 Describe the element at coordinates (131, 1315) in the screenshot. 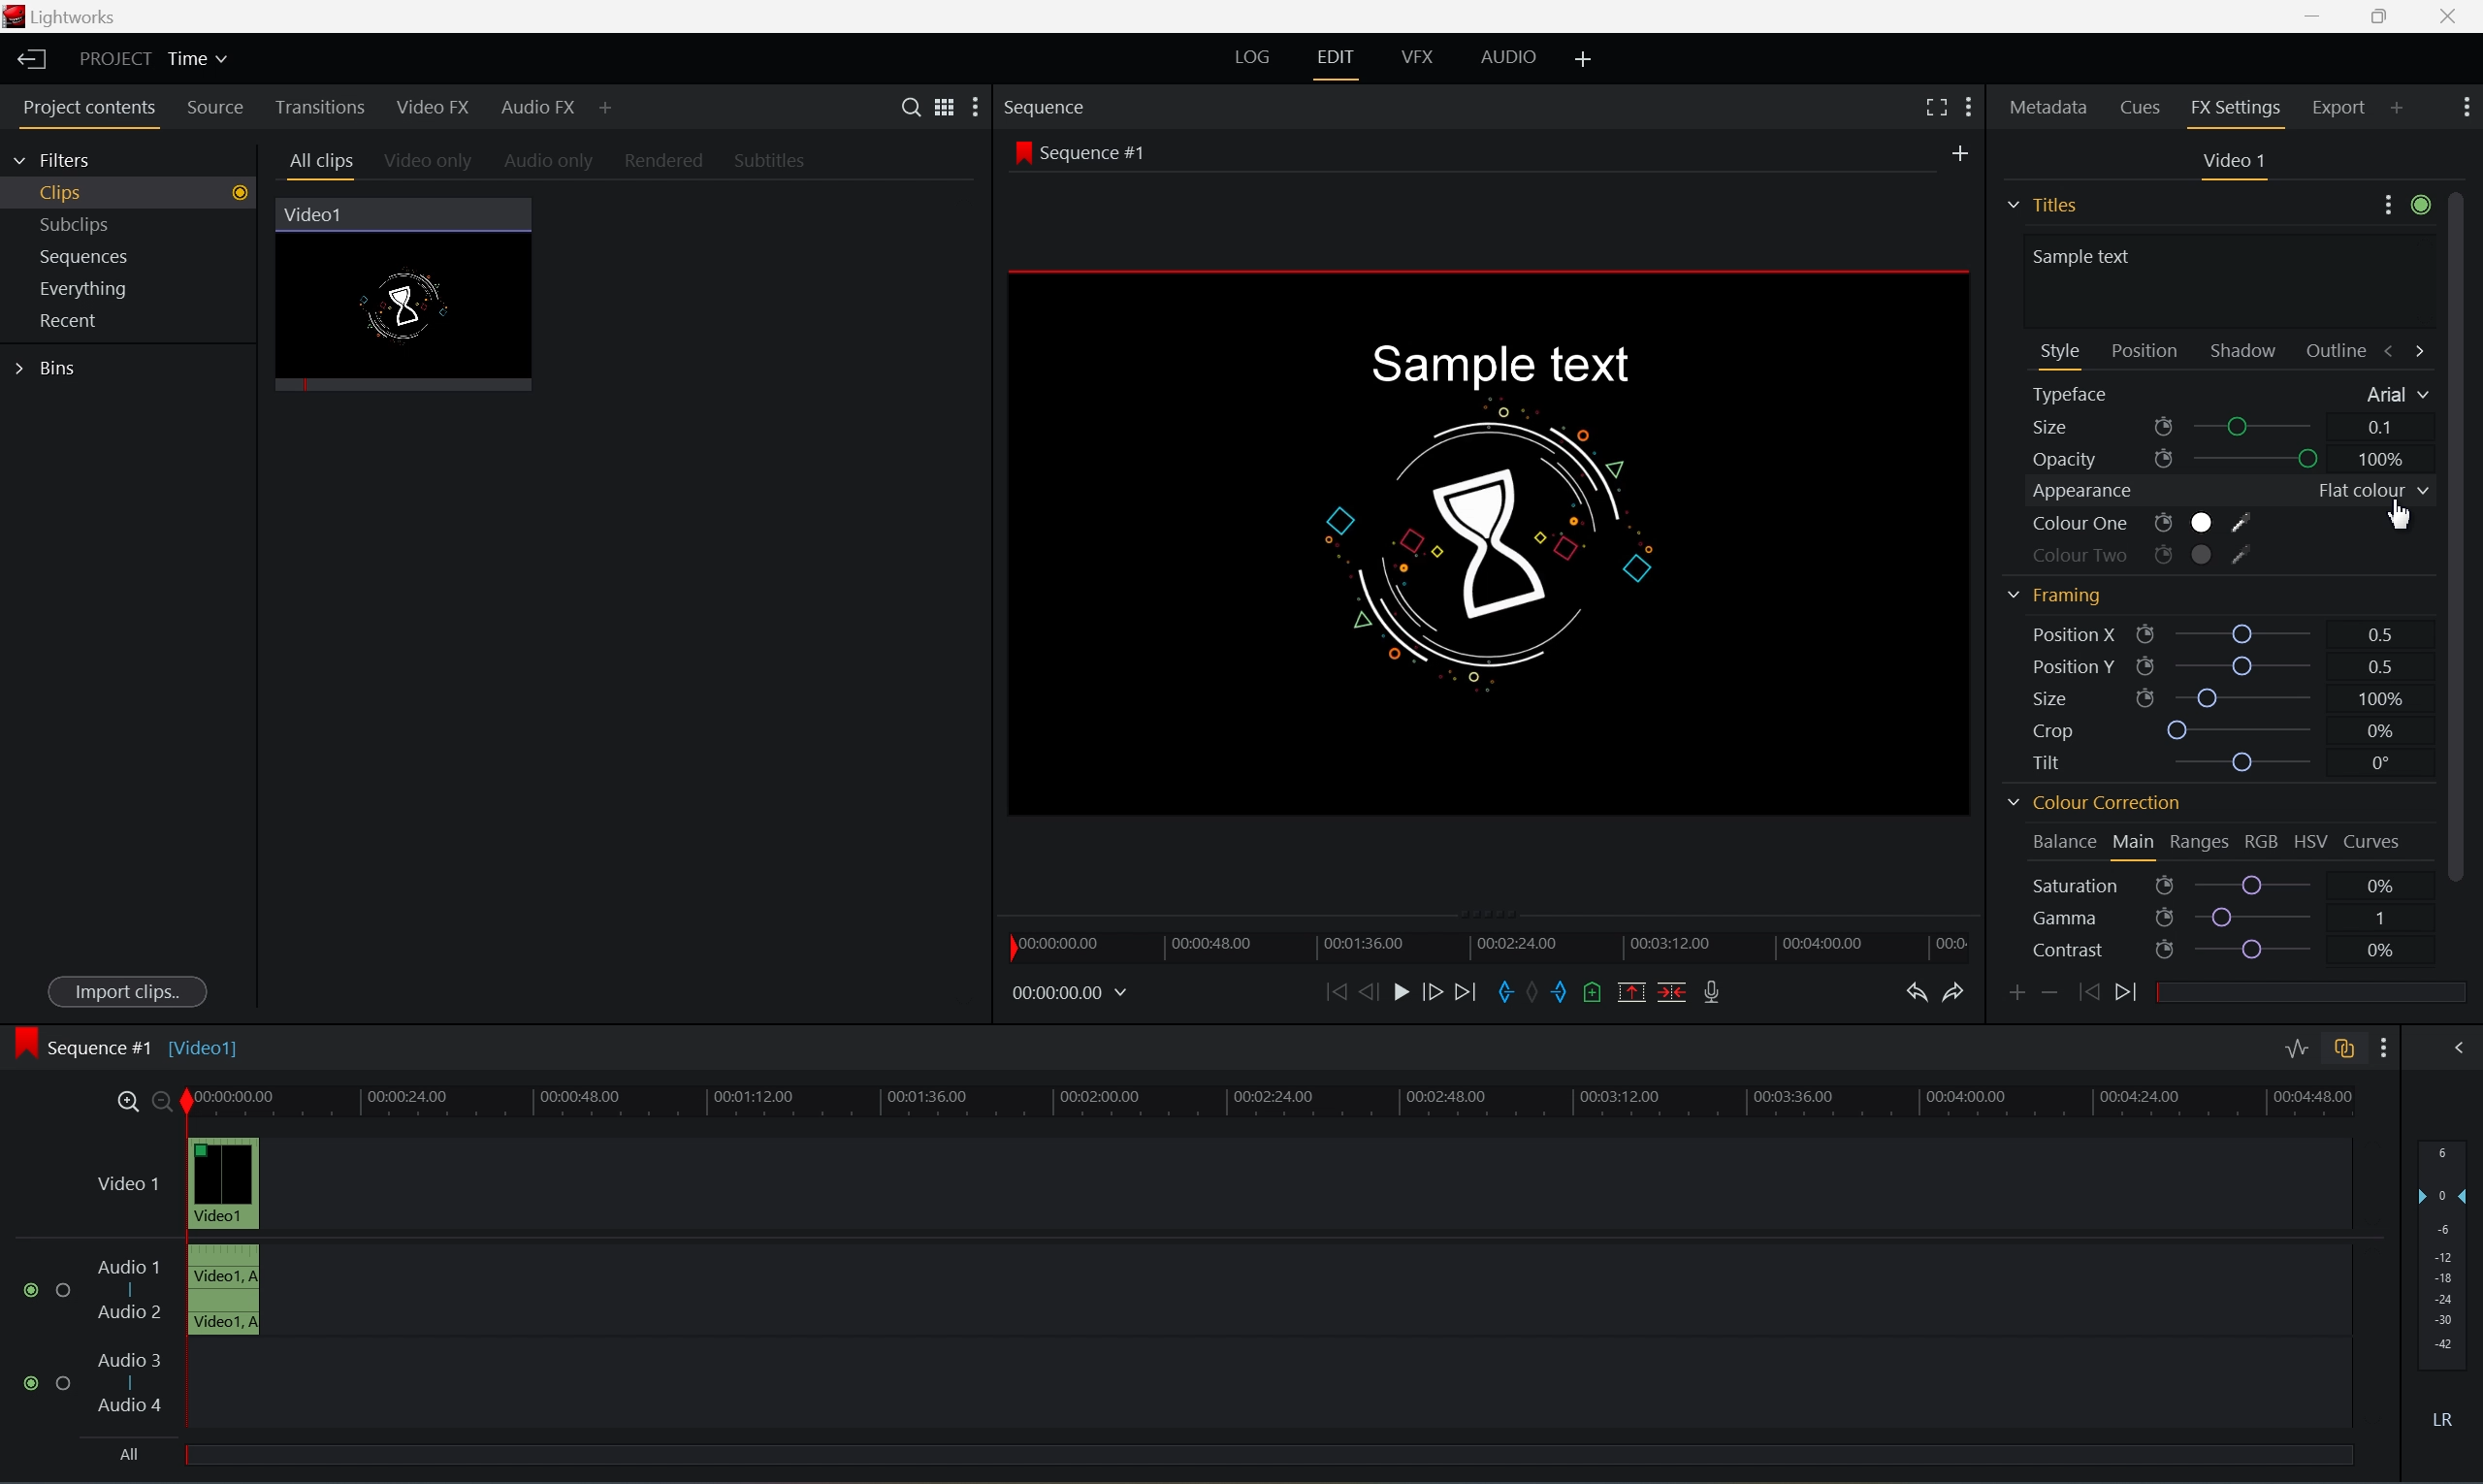

I see `Audio 2` at that location.